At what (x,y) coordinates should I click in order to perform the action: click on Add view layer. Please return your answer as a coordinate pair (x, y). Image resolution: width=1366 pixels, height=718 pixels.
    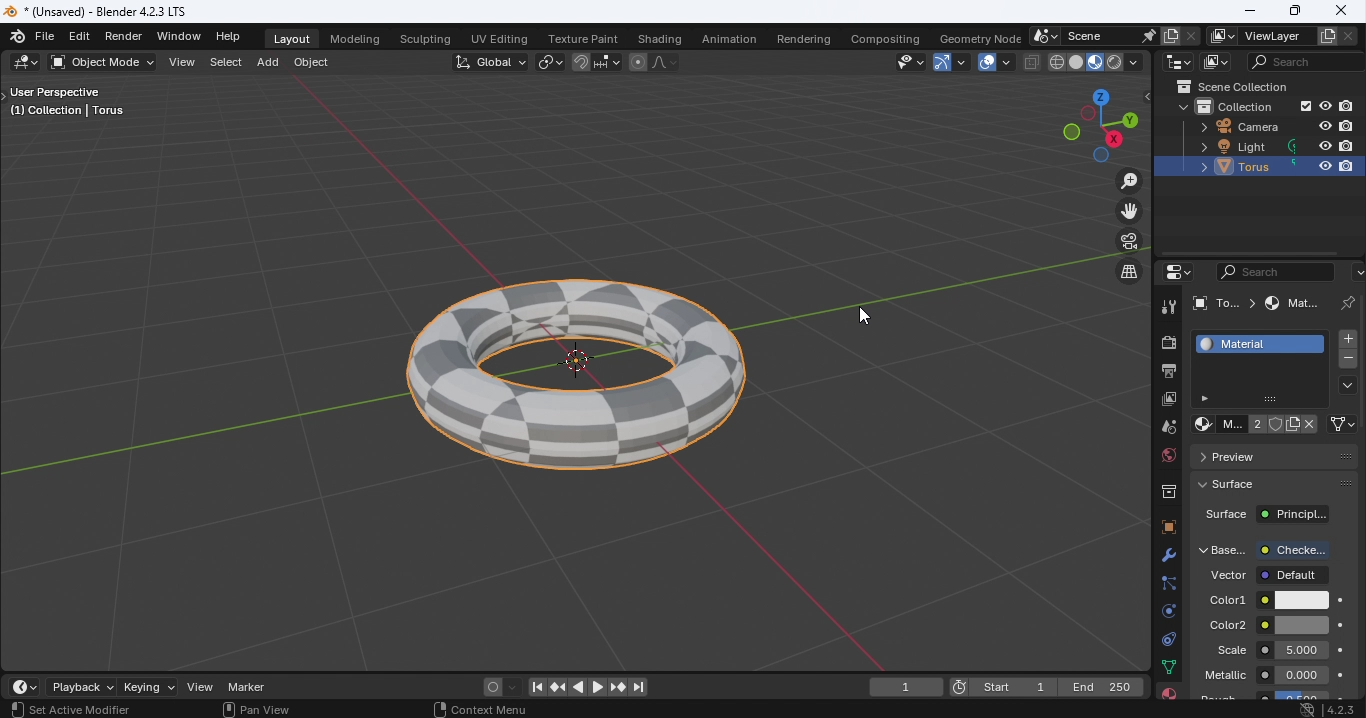
    Looking at the image, I should click on (1329, 35).